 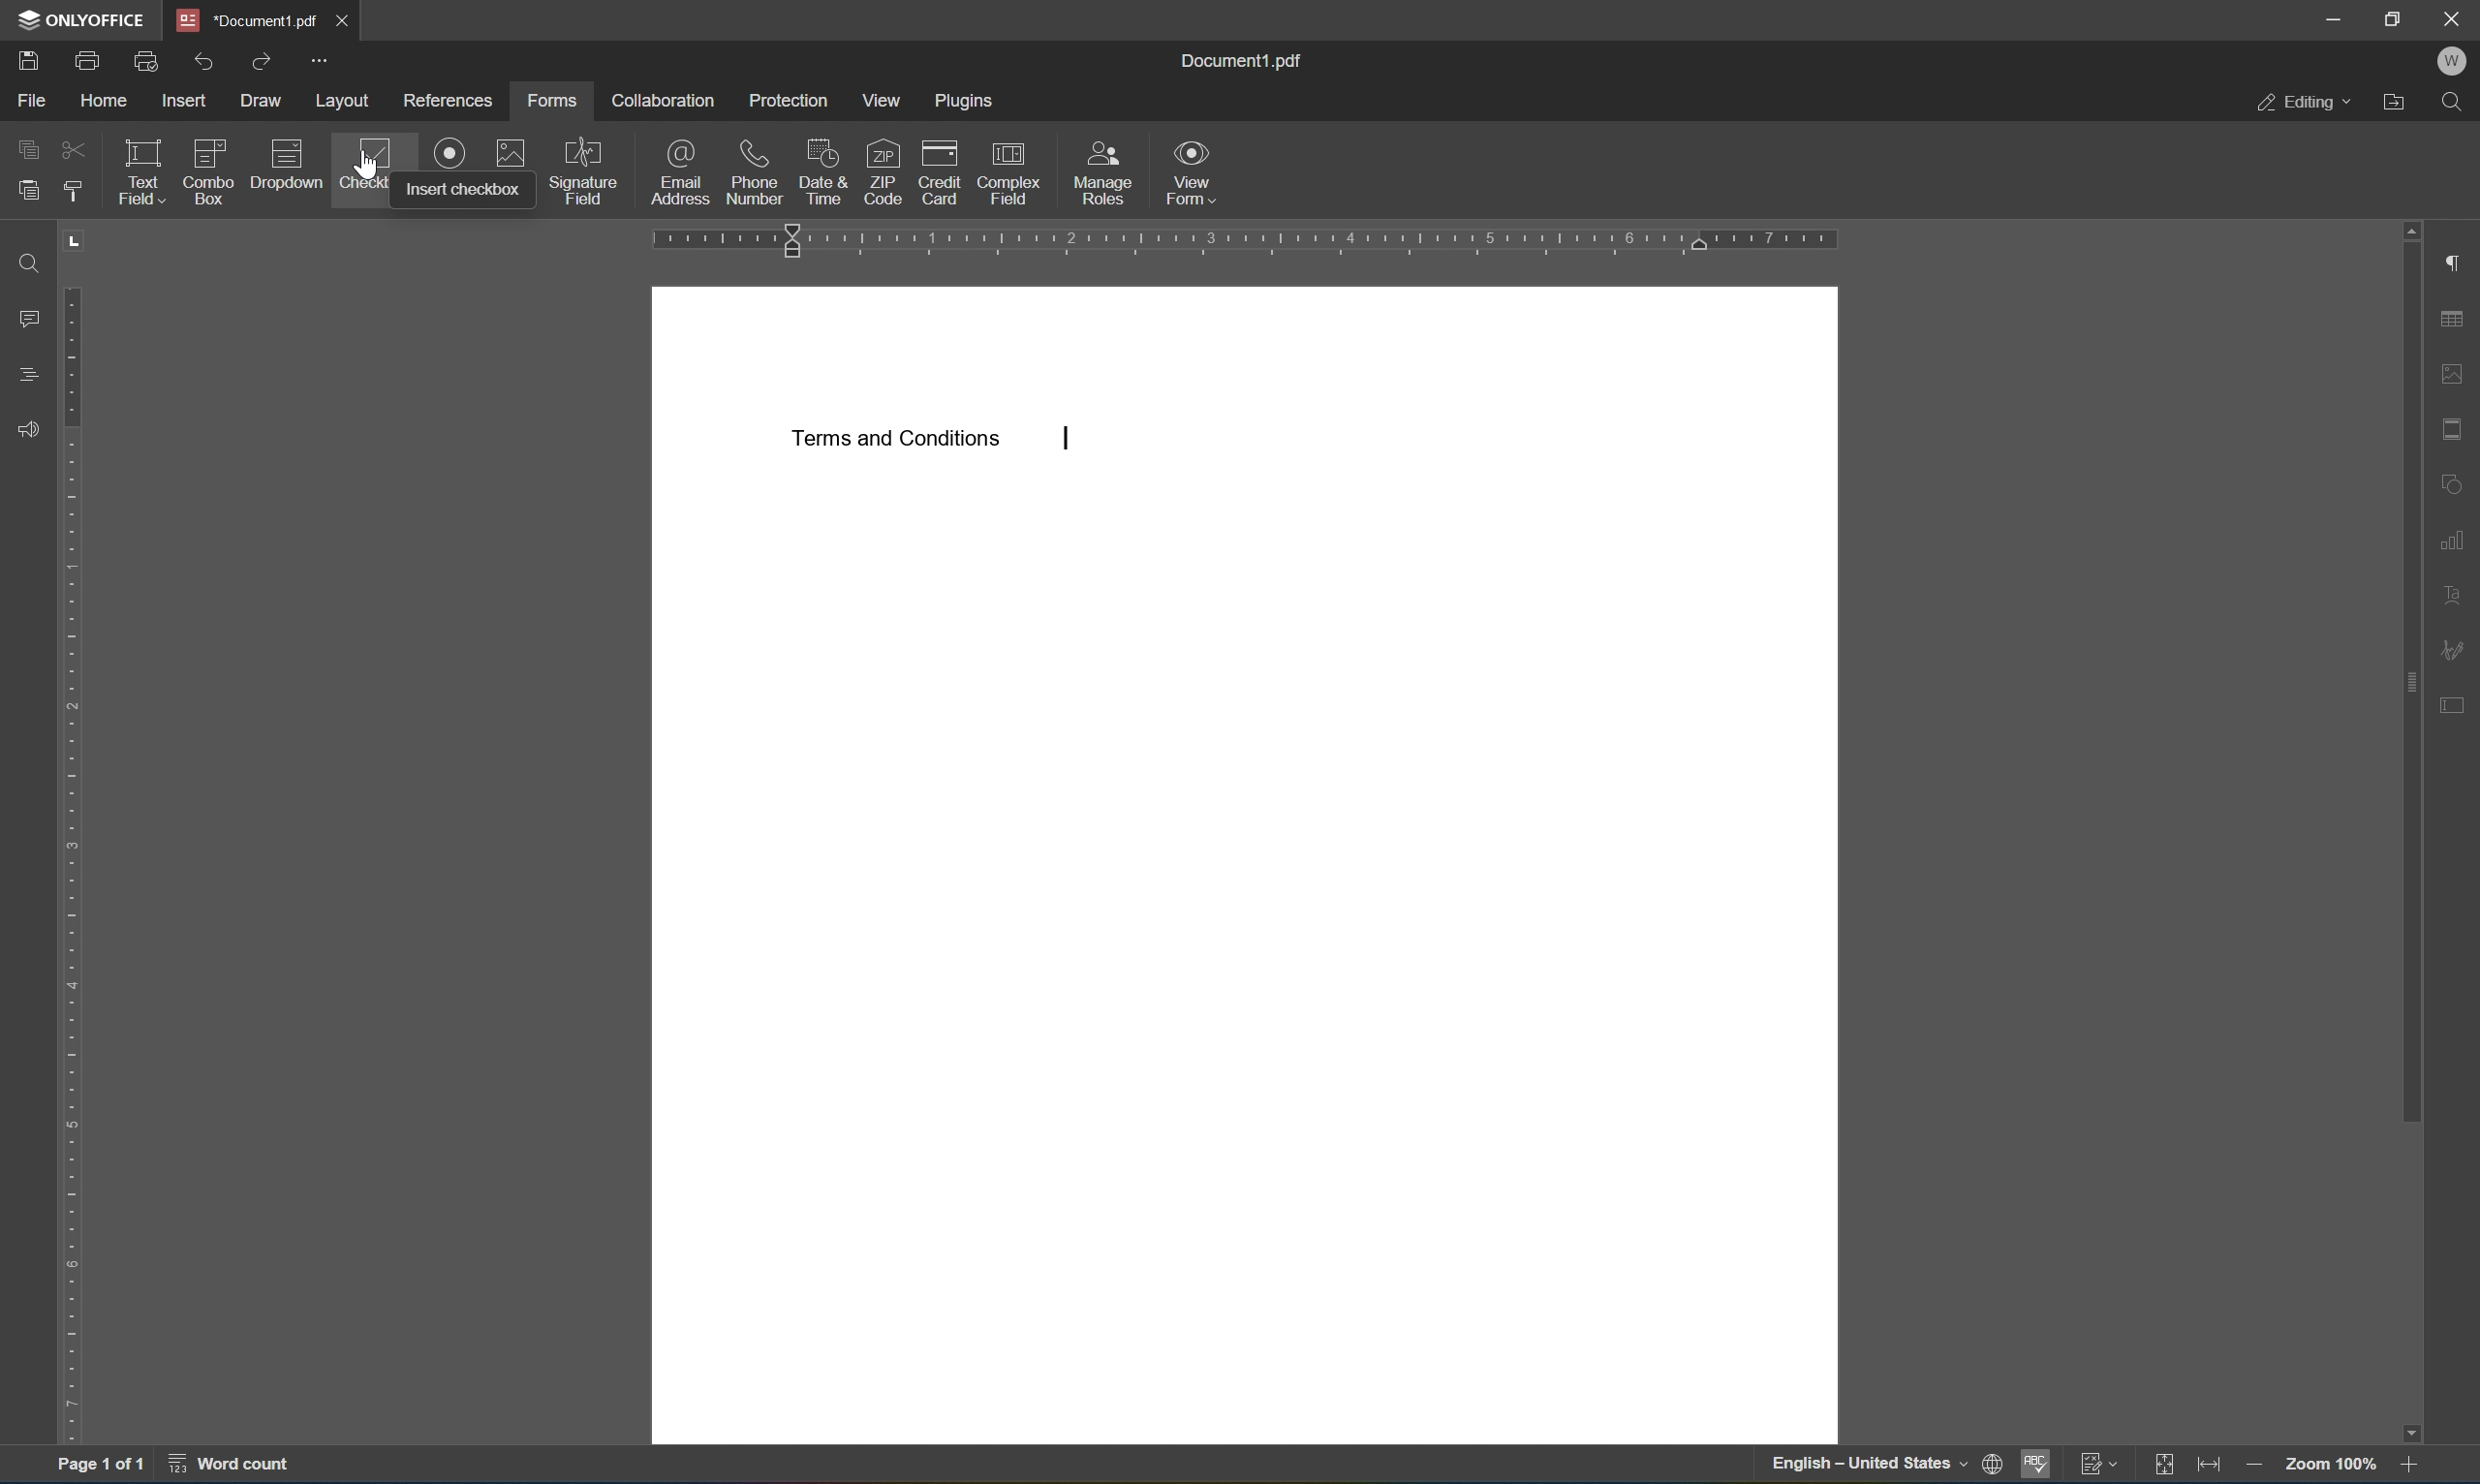 I want to click on view, so click(x=884, y=101).